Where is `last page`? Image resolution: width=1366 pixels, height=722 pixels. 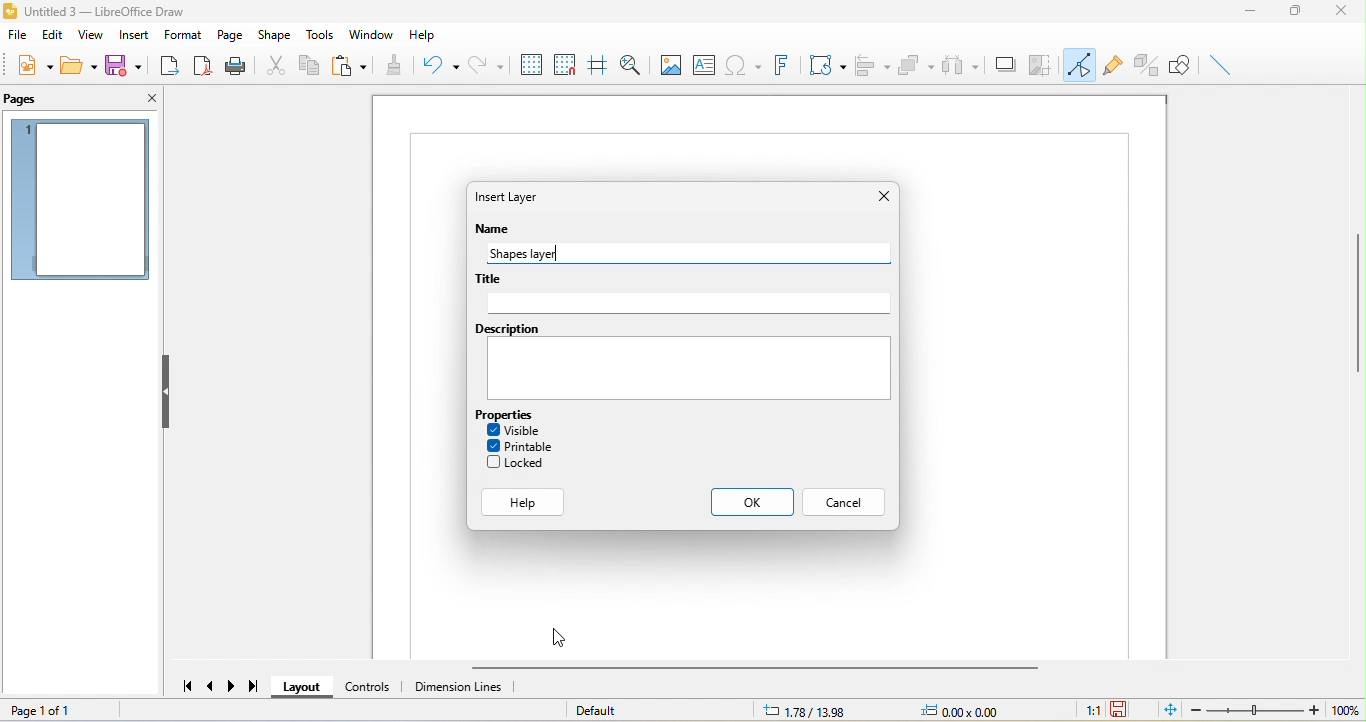
last page is located at coordinates (257, 689).